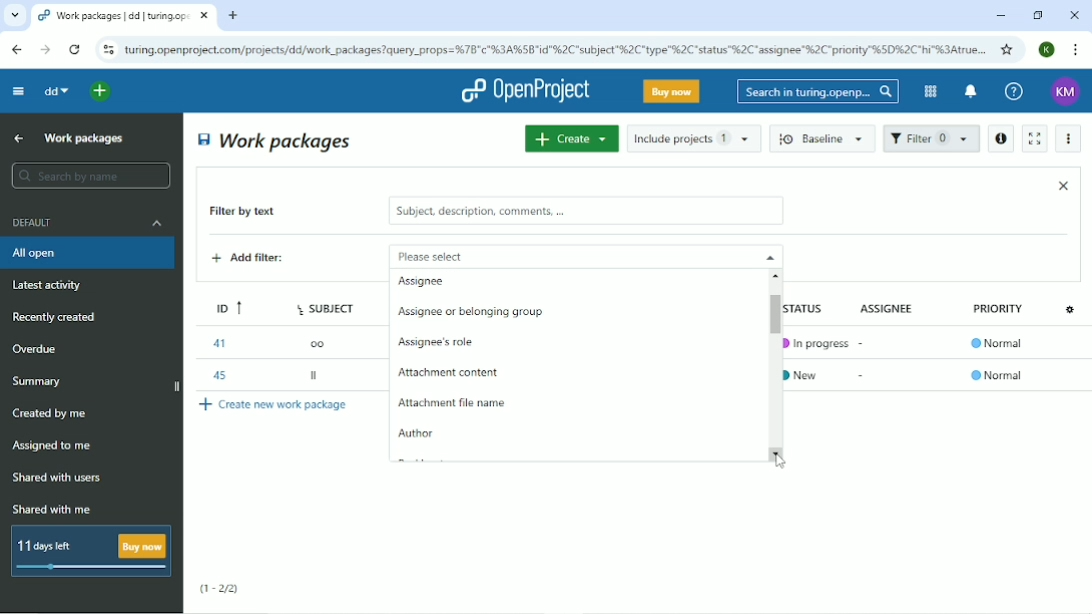 Image resolution: width=1092 pixels, height=614 pixels. Describe the element at coordinates (108, 50) in the screenshot. I see `View site information` at that location.